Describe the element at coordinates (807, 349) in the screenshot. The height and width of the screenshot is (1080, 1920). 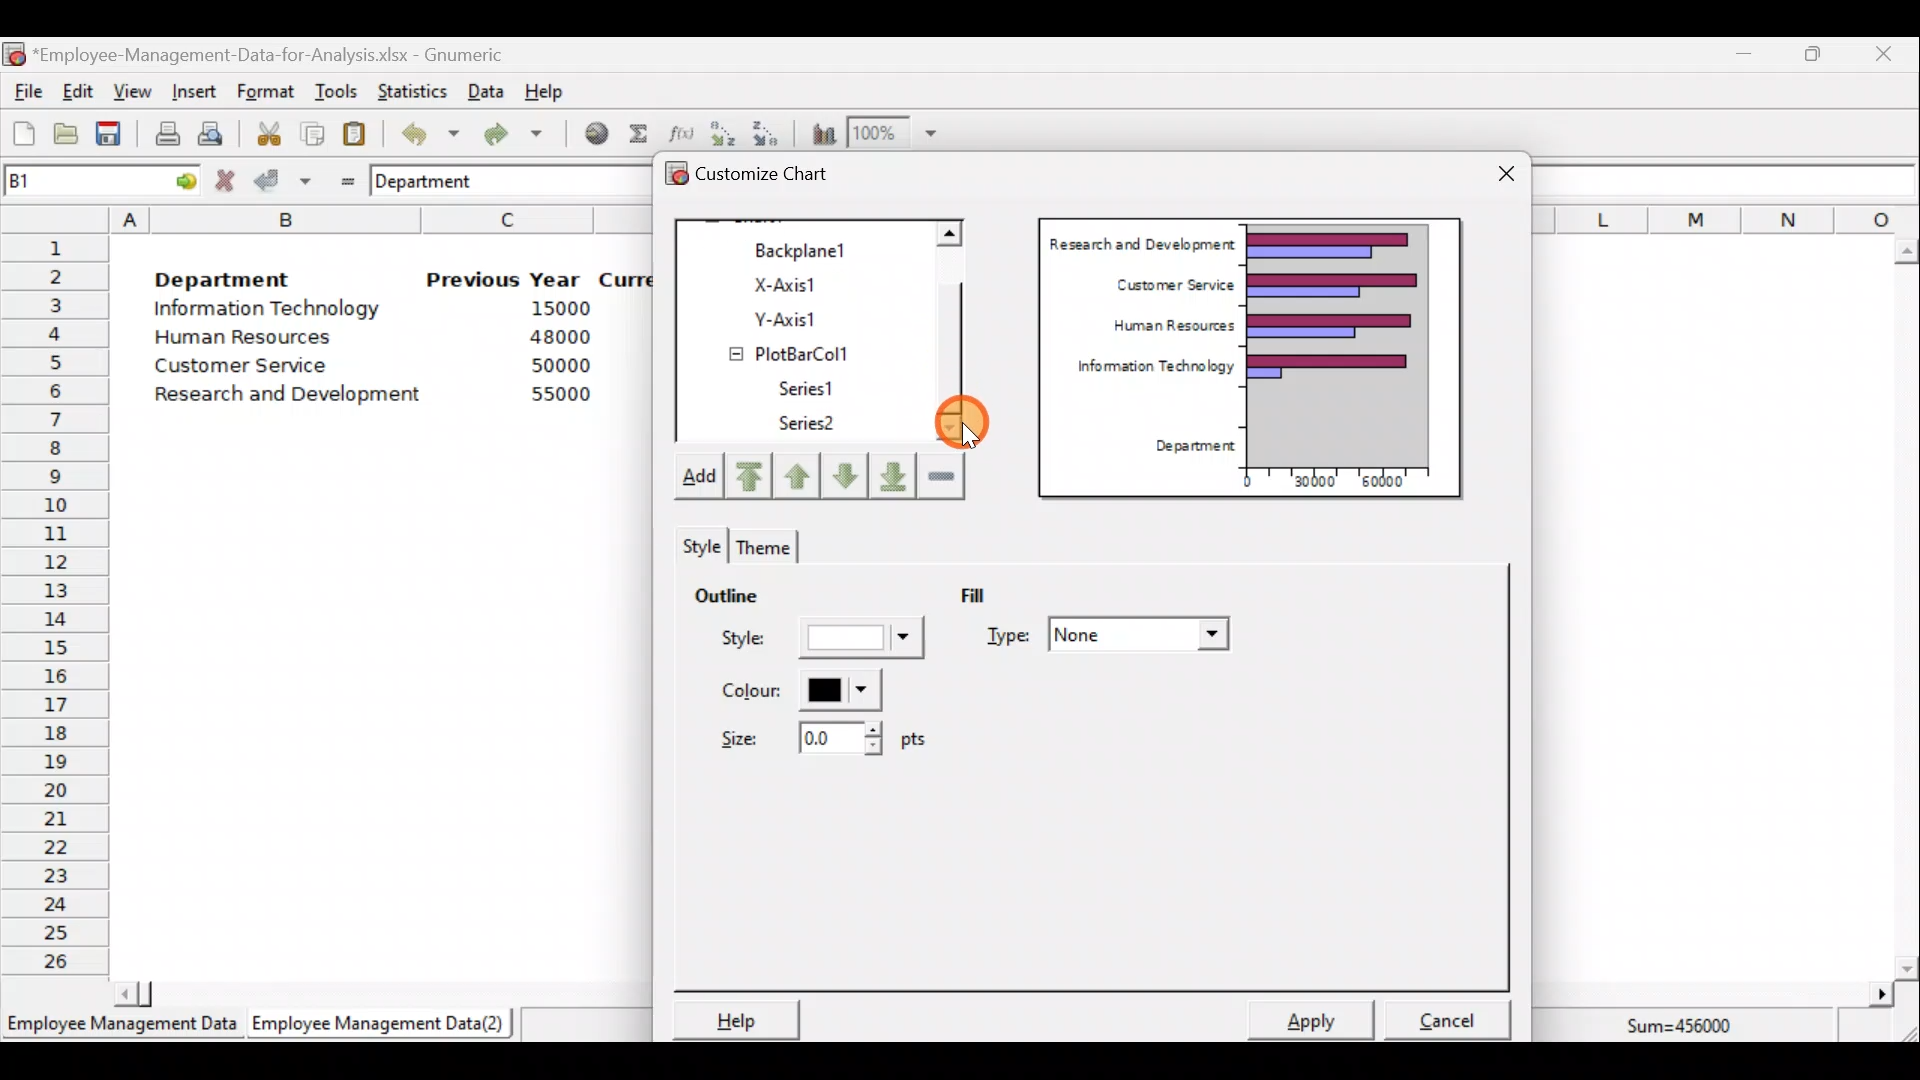
I see `PlotBarCol1` at that location.